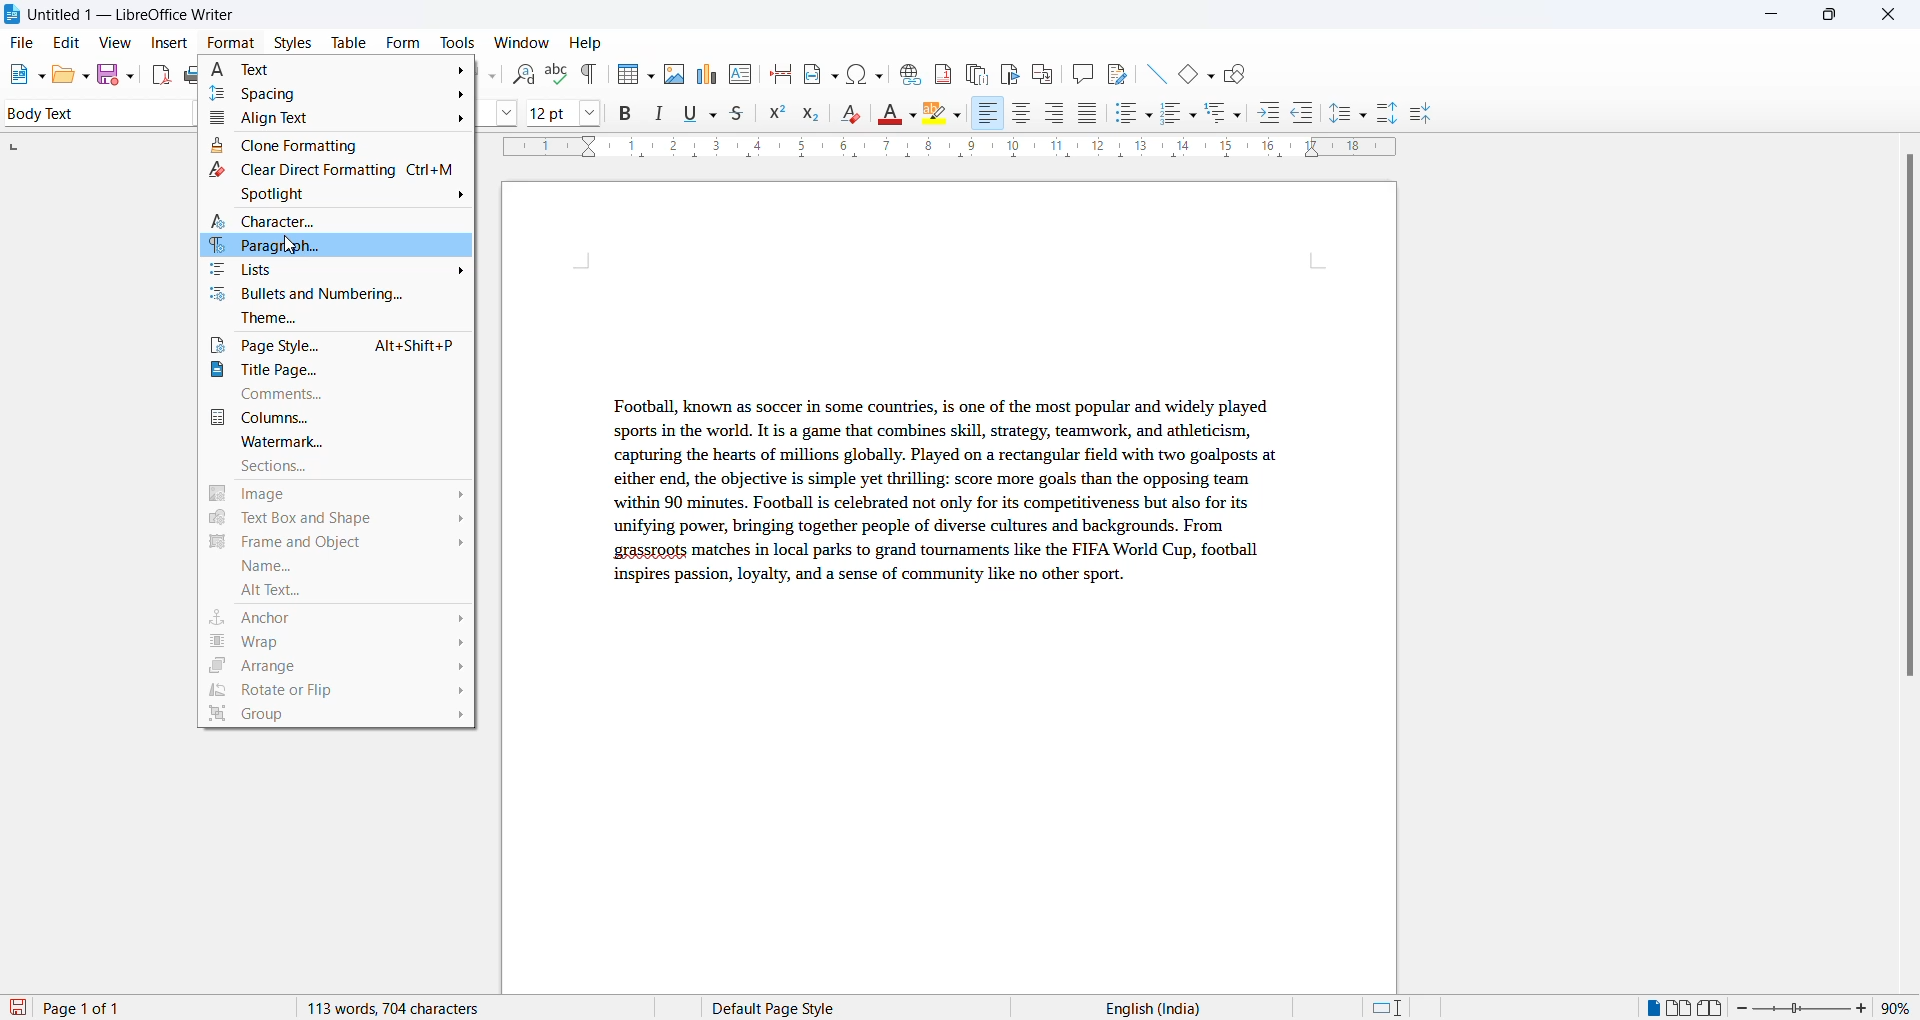  I want to click on alt text, so click(334, 593).